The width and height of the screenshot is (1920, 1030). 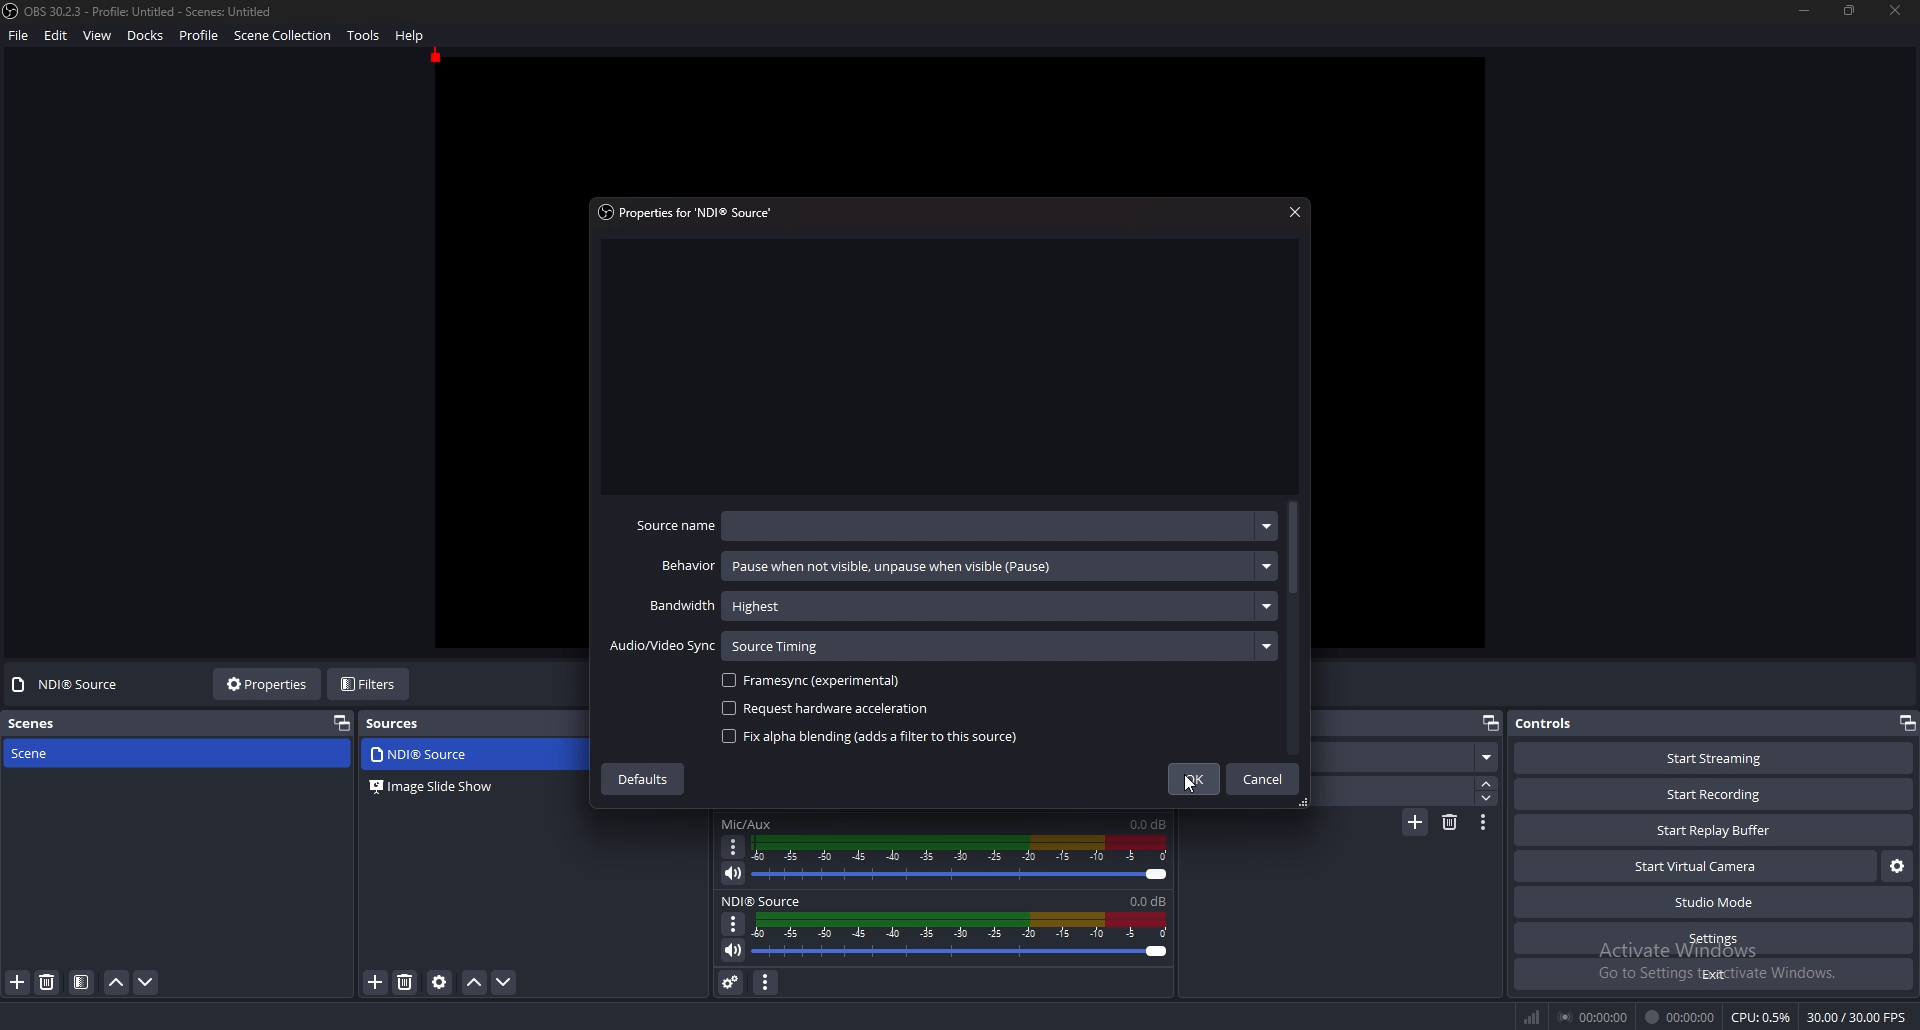 I want to click on file, so click(x=19, y=36).